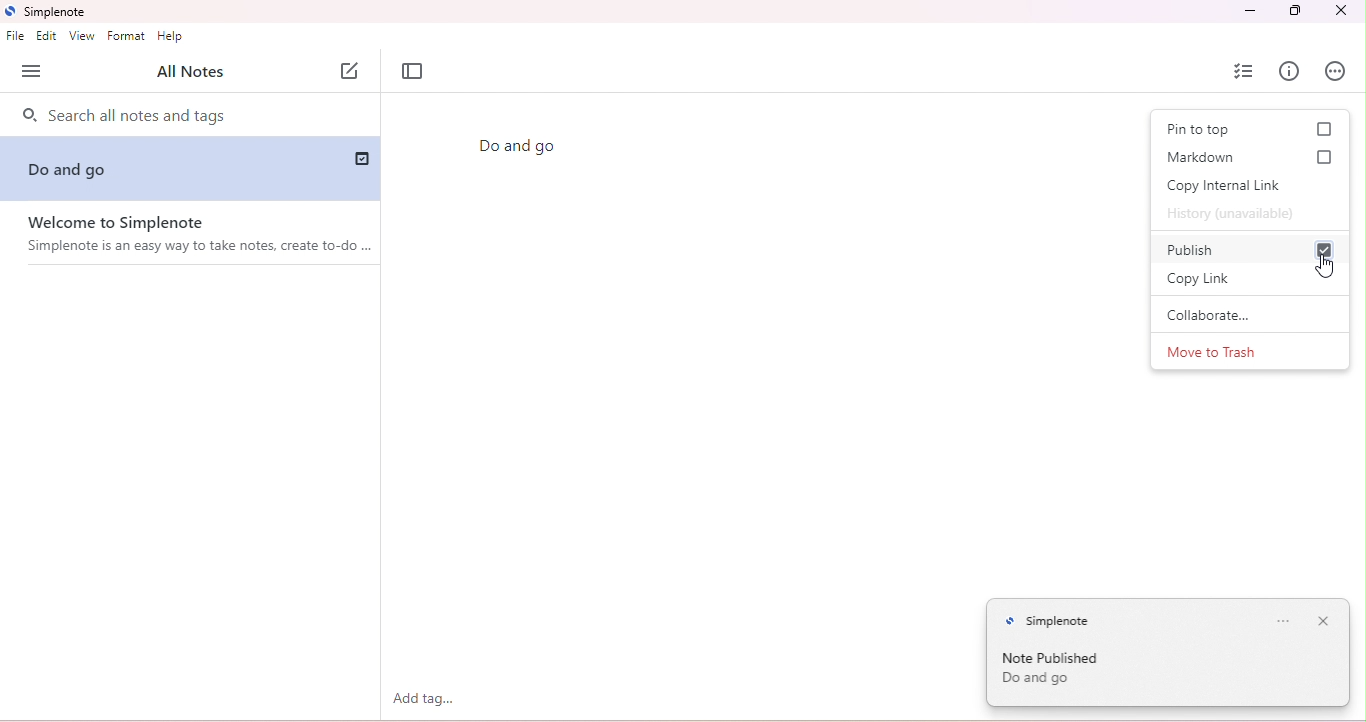  I want to click on settings, so click(1282, 621).